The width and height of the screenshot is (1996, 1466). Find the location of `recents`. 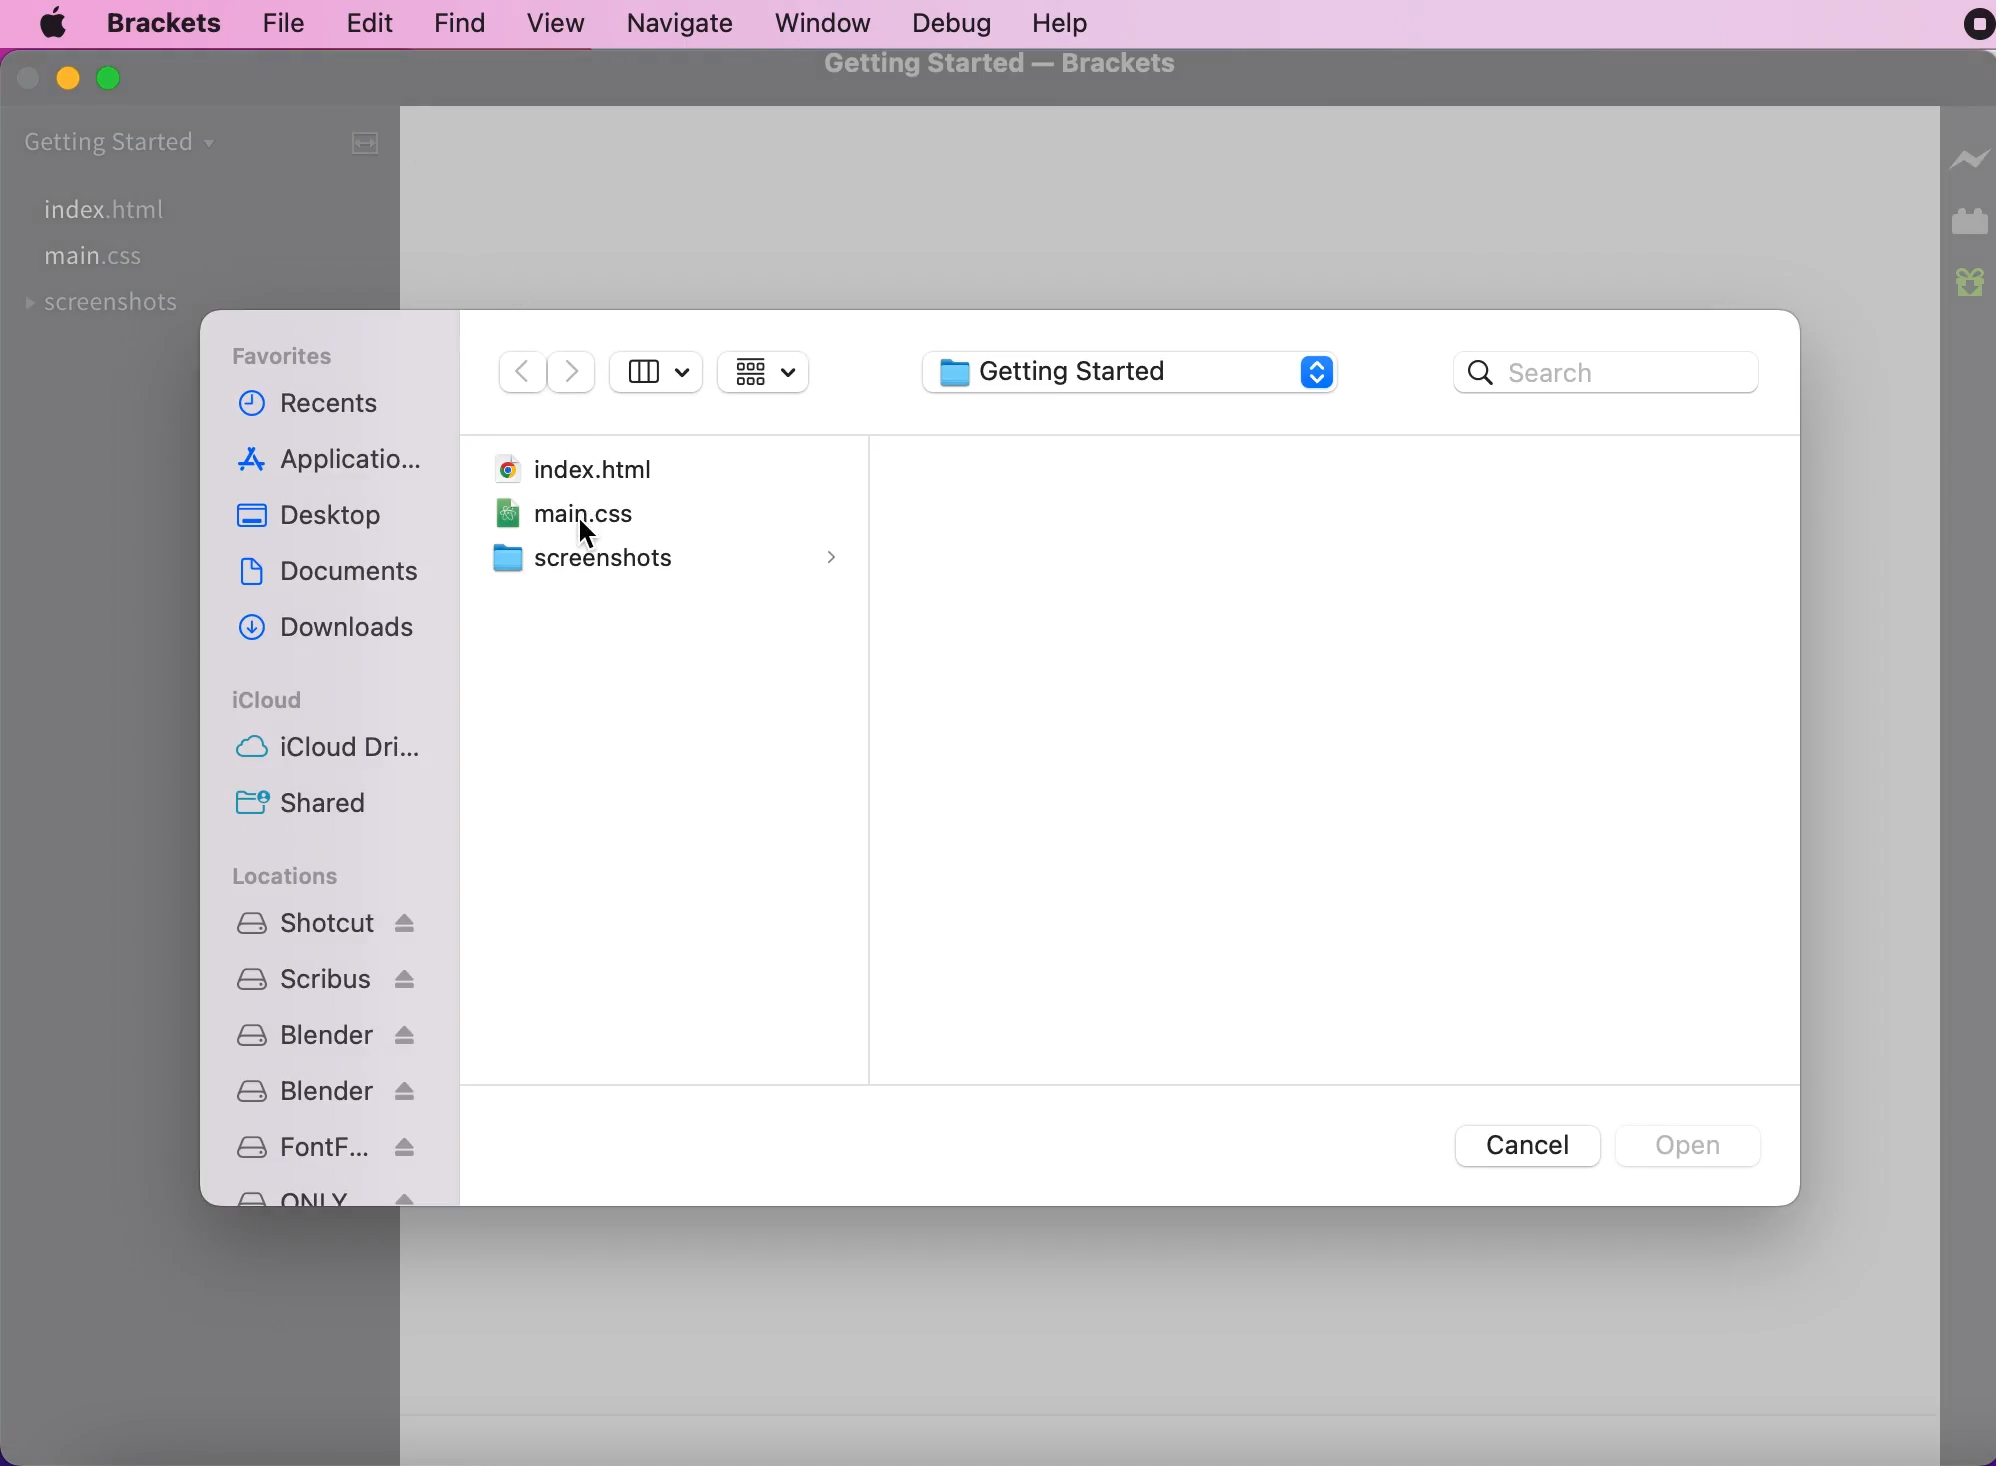

recents is located at coordinates (332, 405).